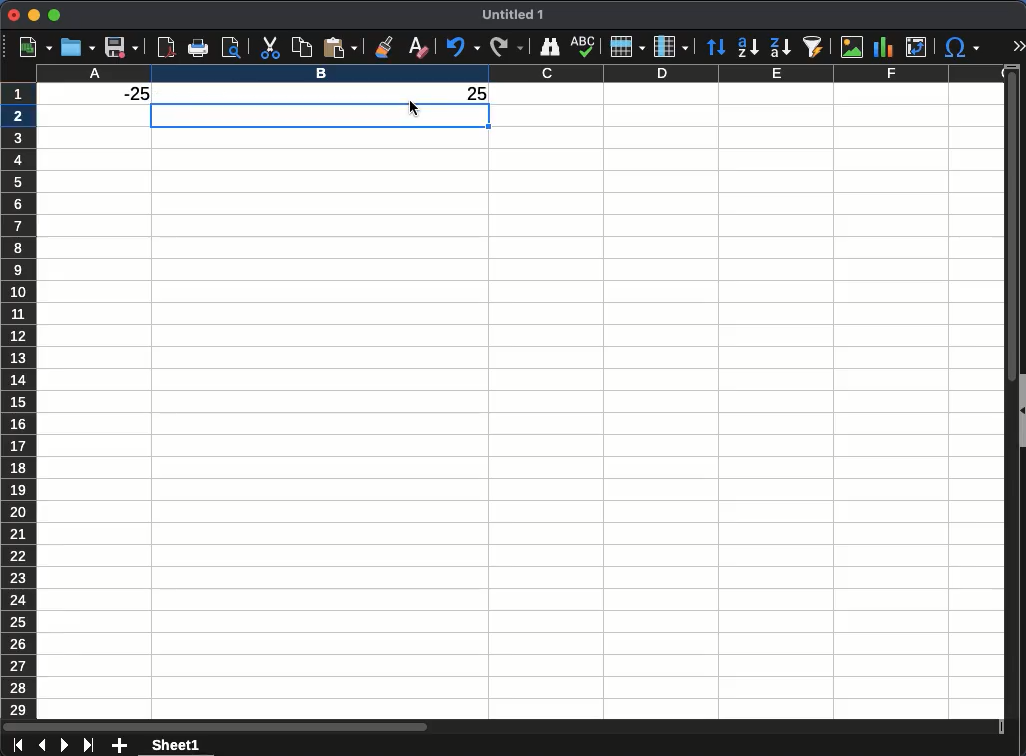 This screenshot has width=1026, height=756. I want to click on cursor, so click(413, 107).